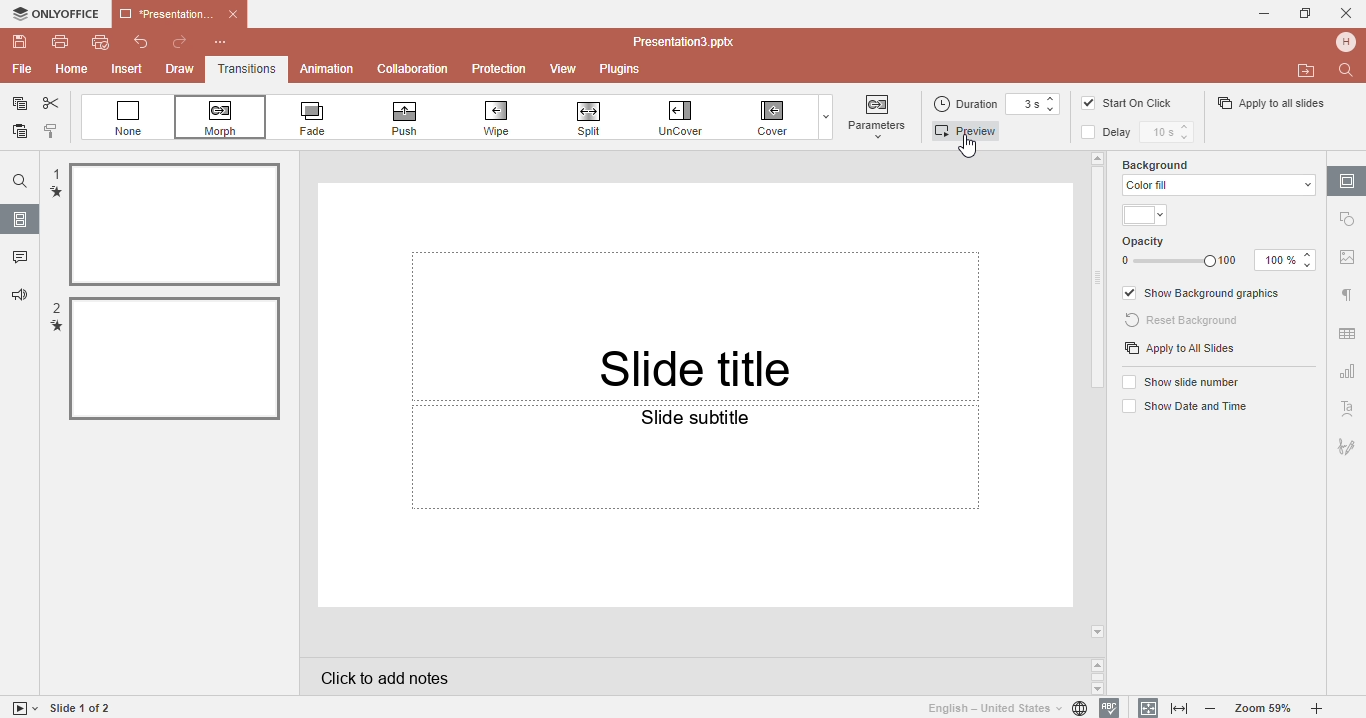  I want to click on Dropdown, so click(823, 117).